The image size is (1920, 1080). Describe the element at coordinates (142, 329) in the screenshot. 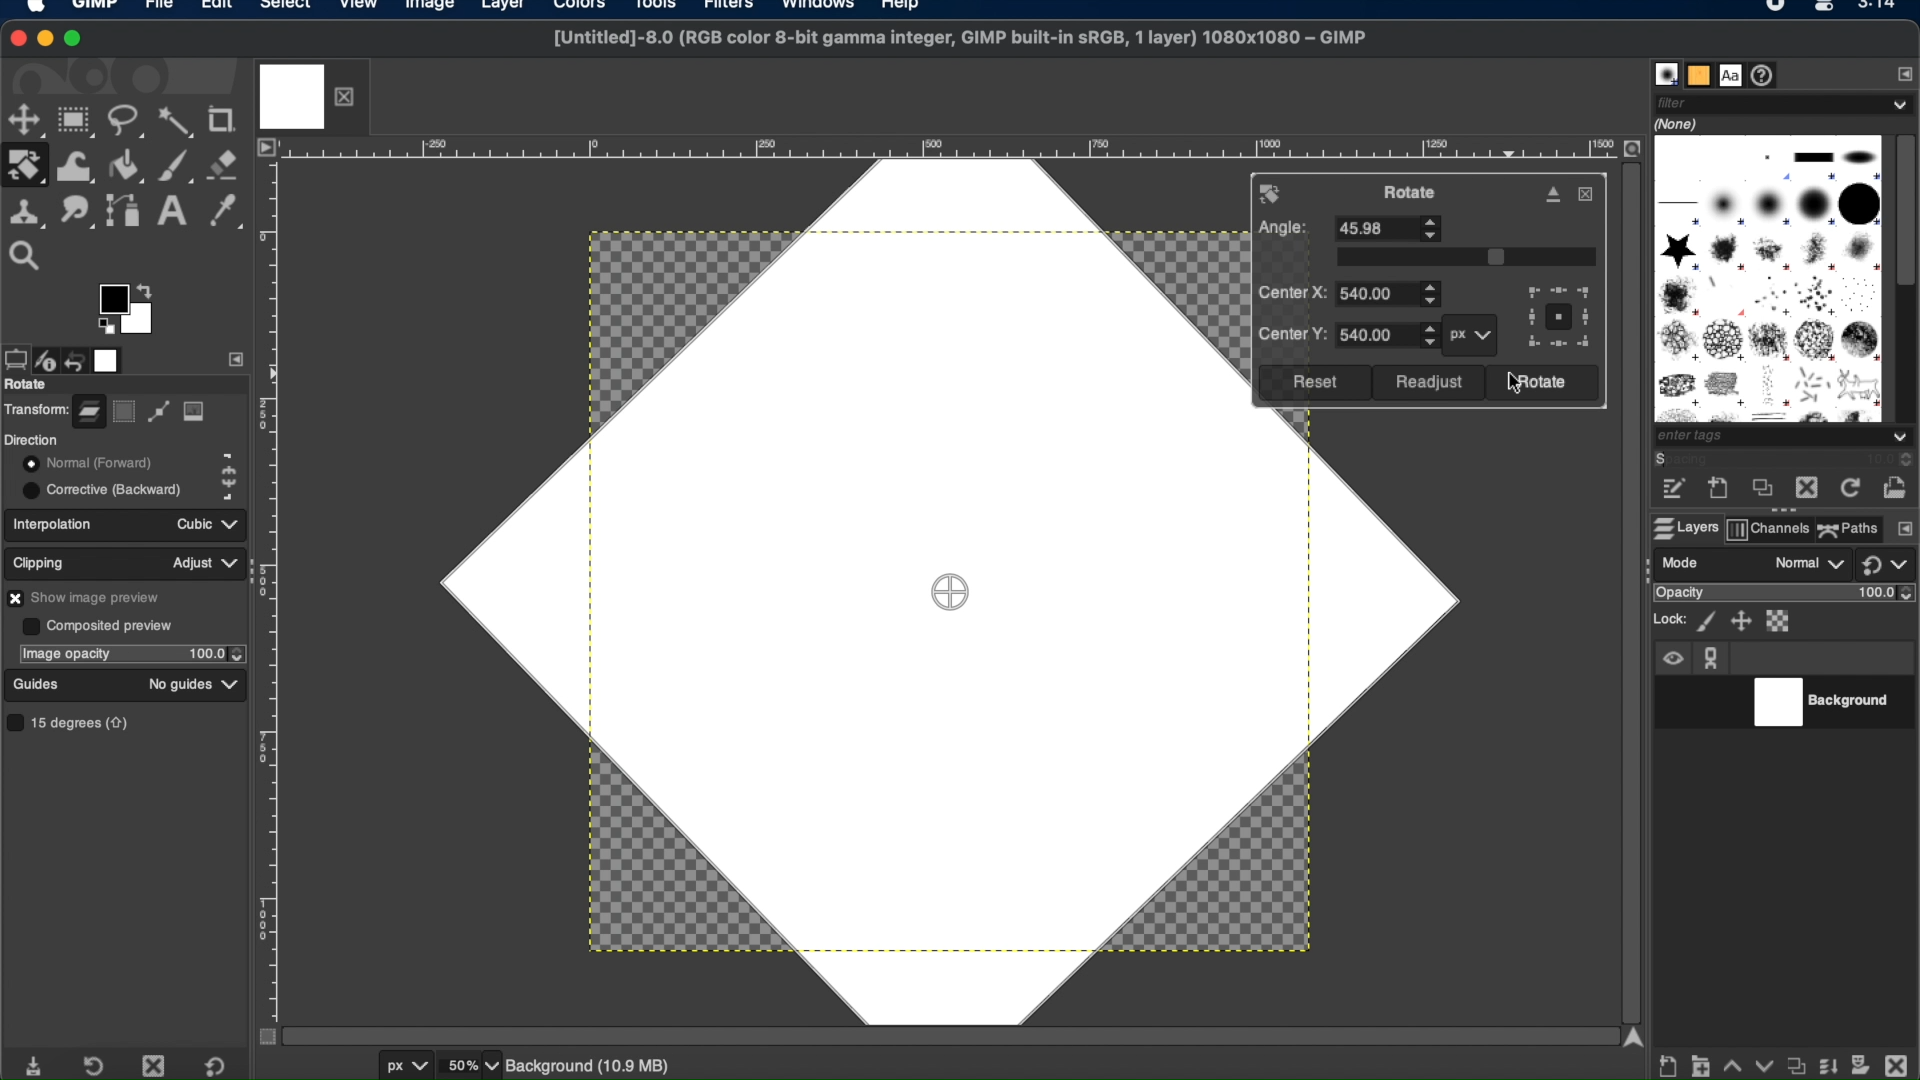

I see `active background color` at that location.